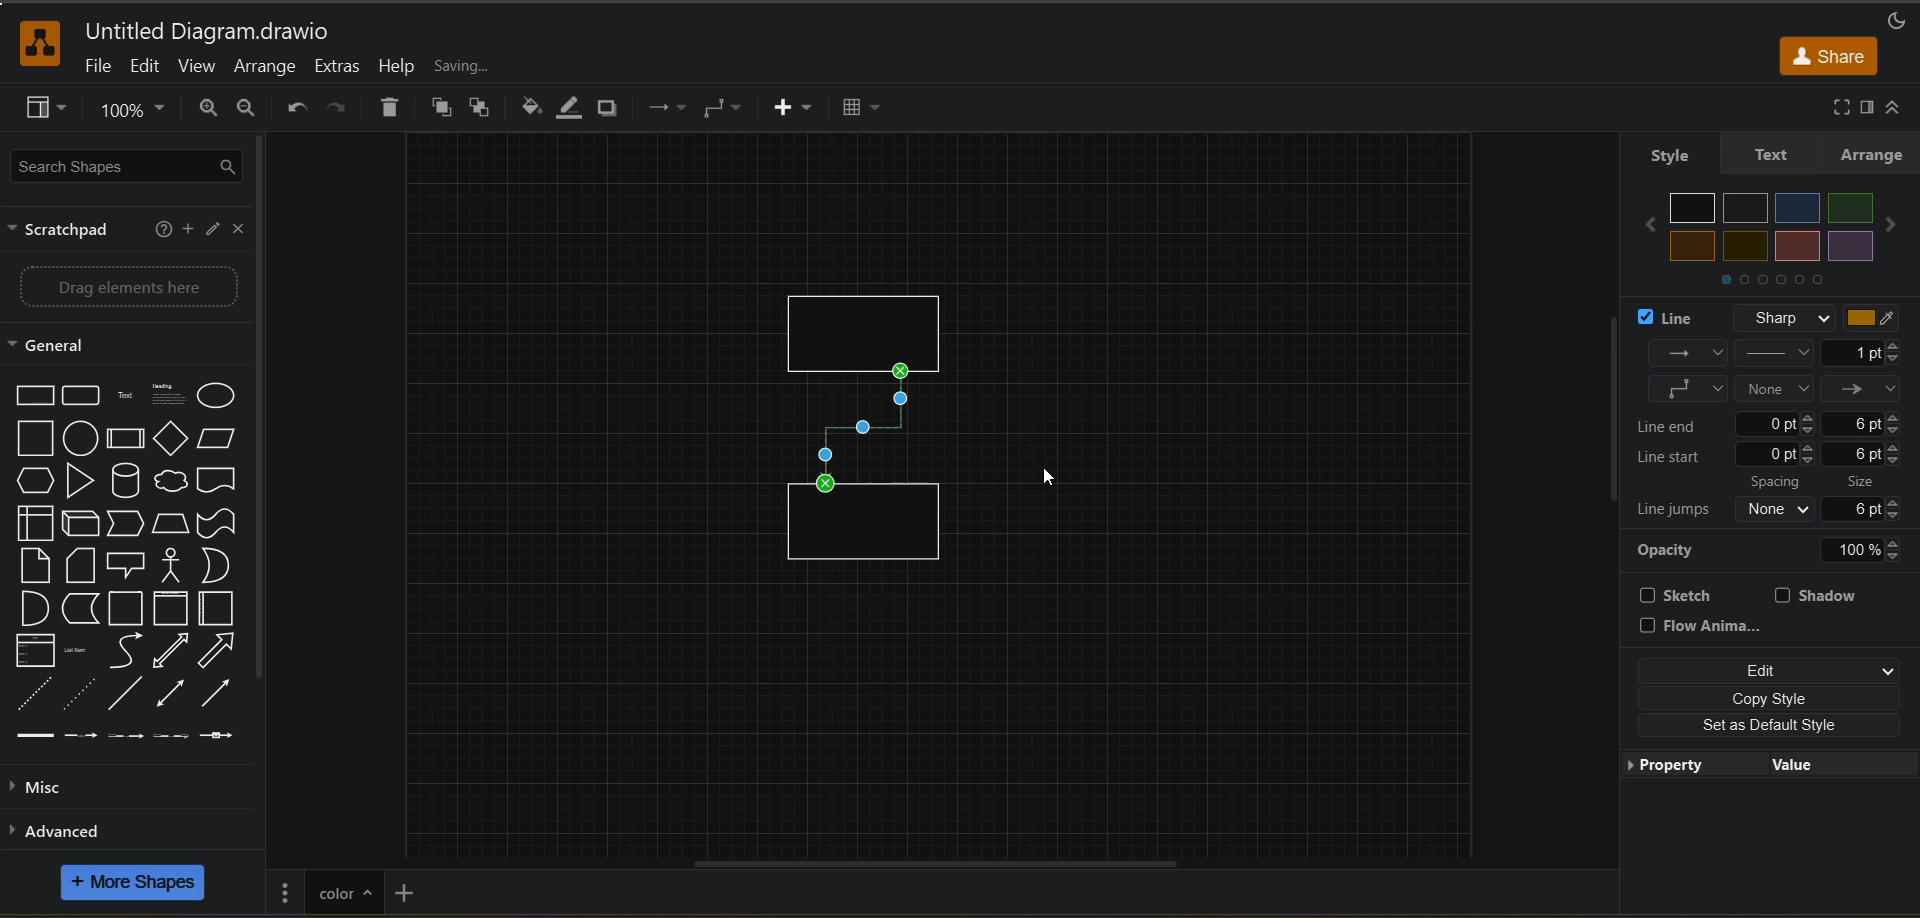 This screenshot has width=1920, height=918. What do you see at coordinates (1677, 424) in the screenshot?
I see `Line end` at bounding box center [1677, 424].